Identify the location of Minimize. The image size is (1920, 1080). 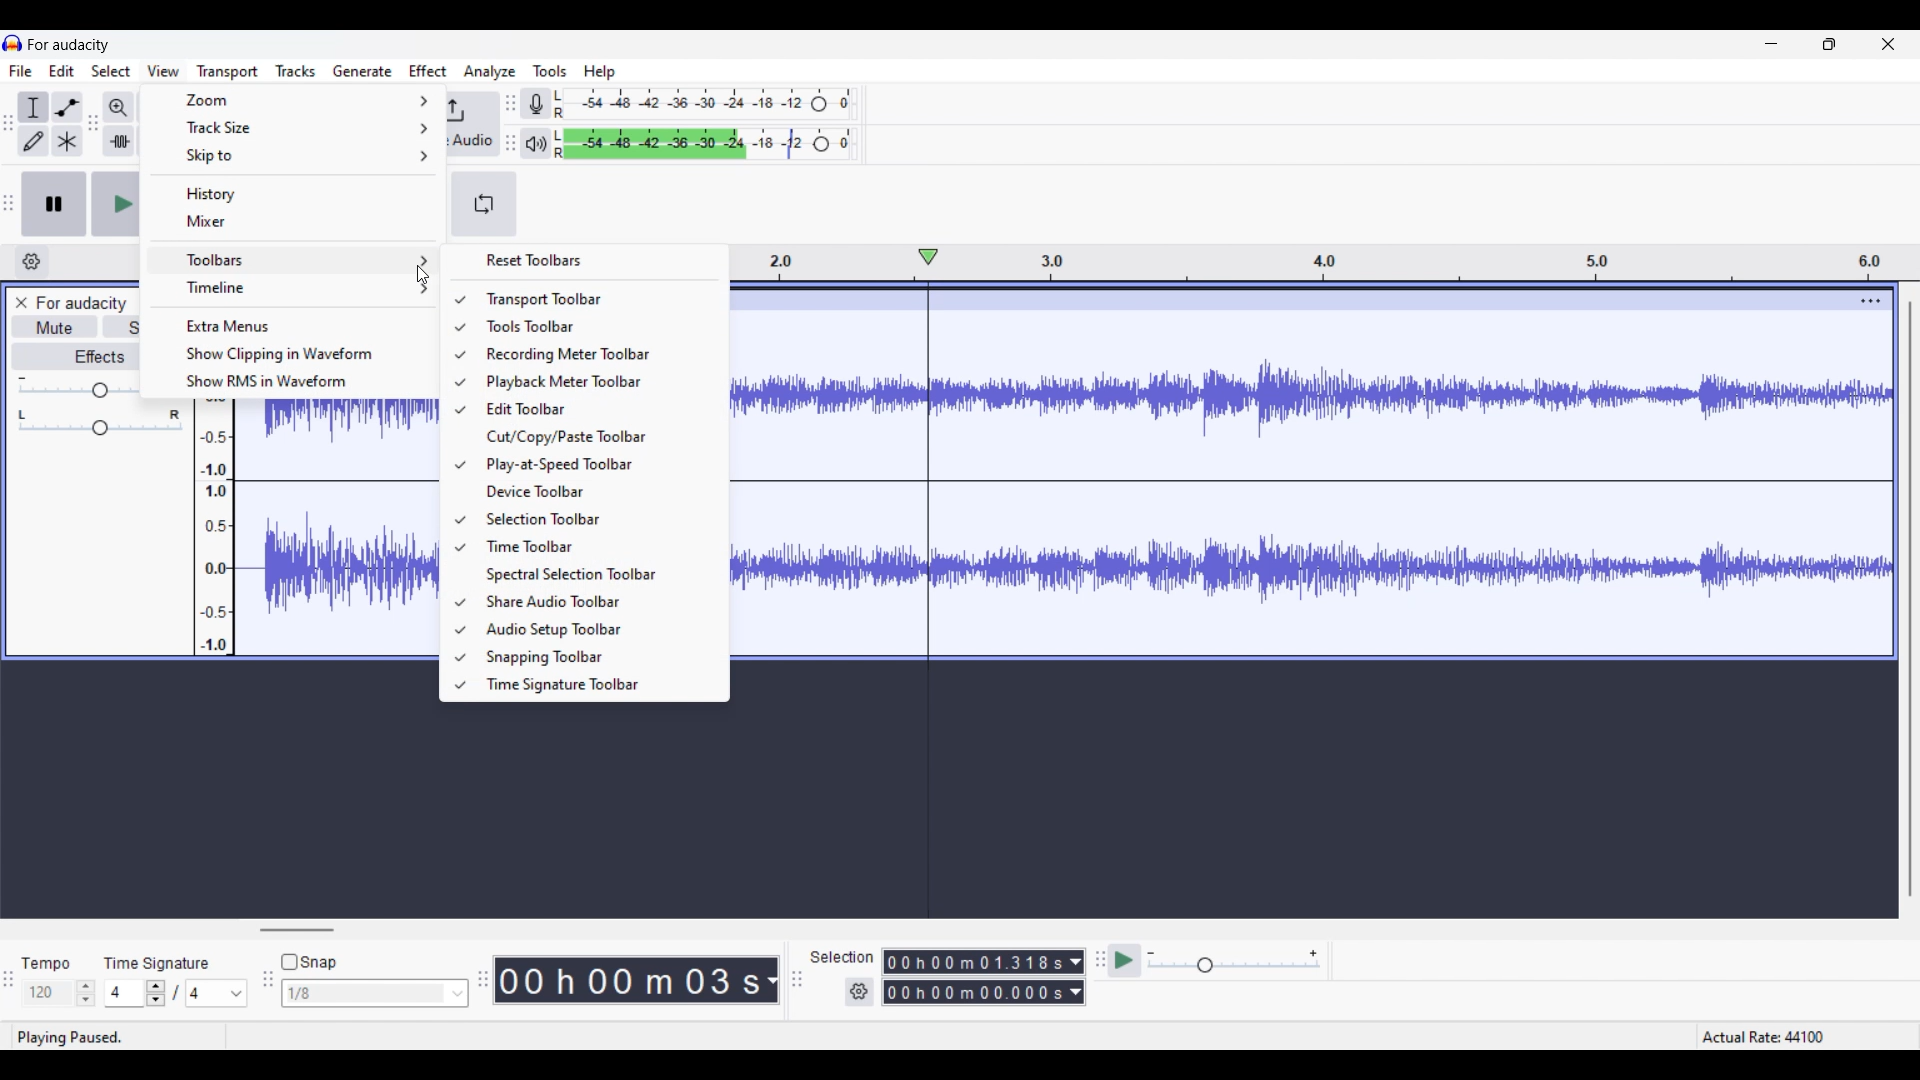
(1771, 43).